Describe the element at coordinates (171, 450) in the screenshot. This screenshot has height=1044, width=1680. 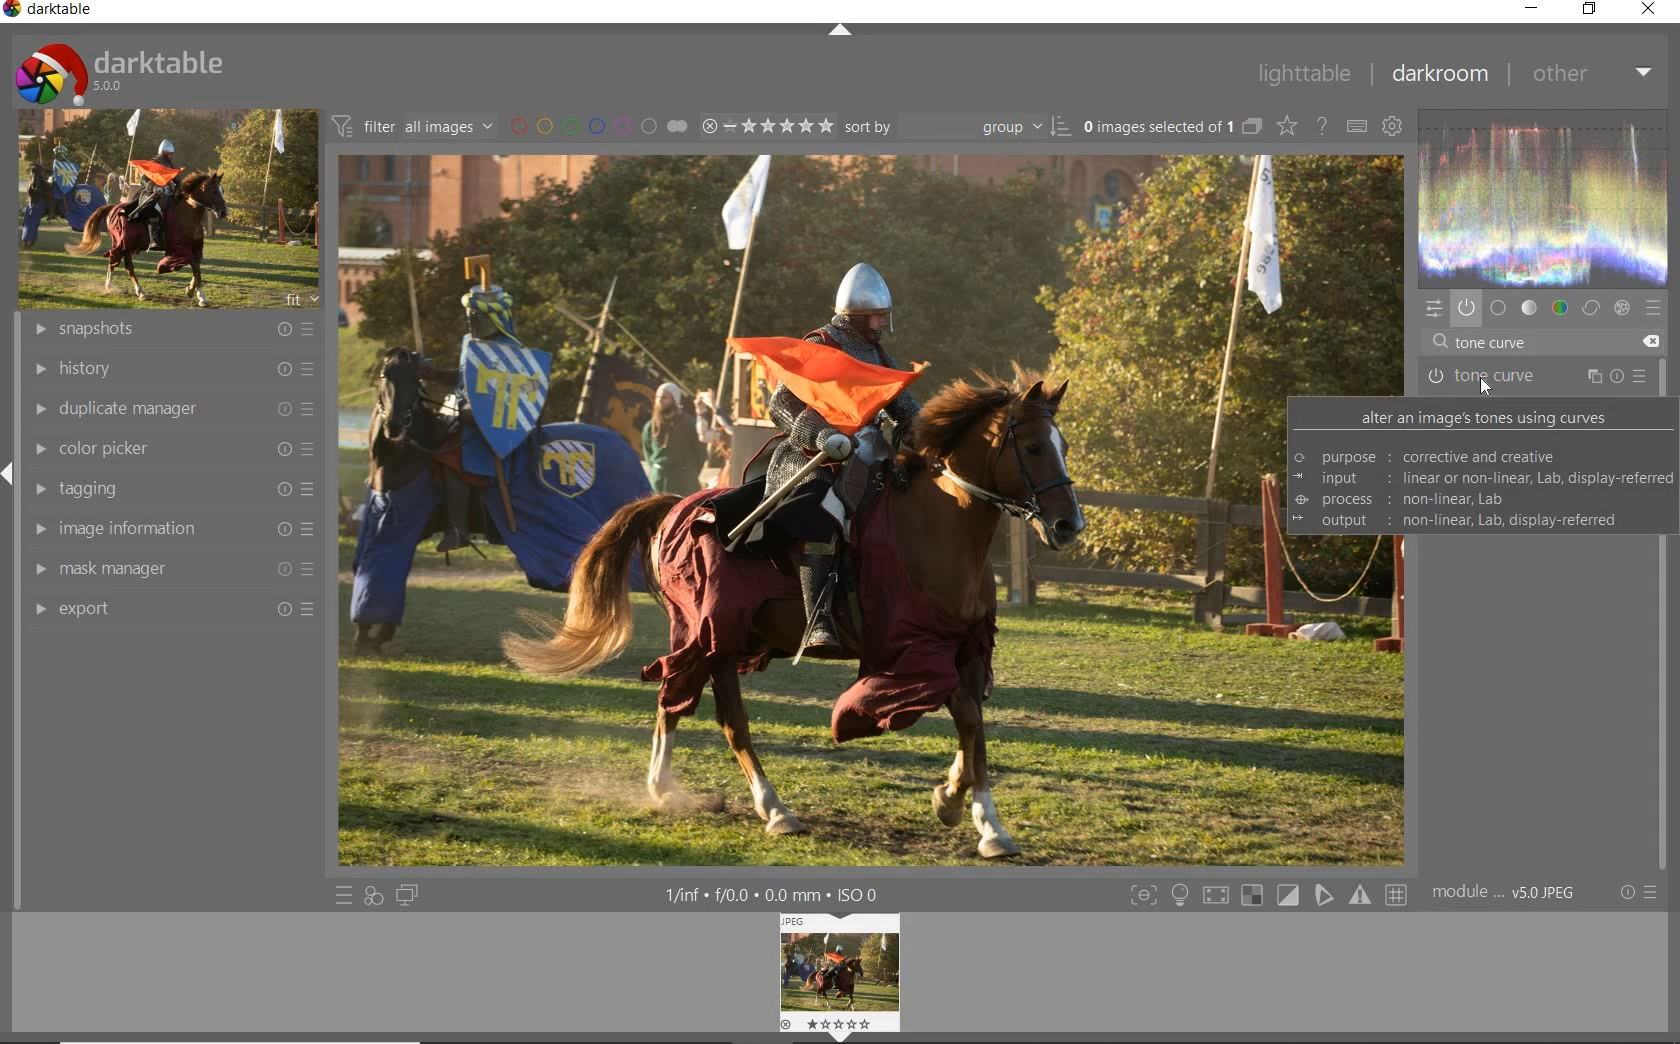
I see `color picker` at that location.